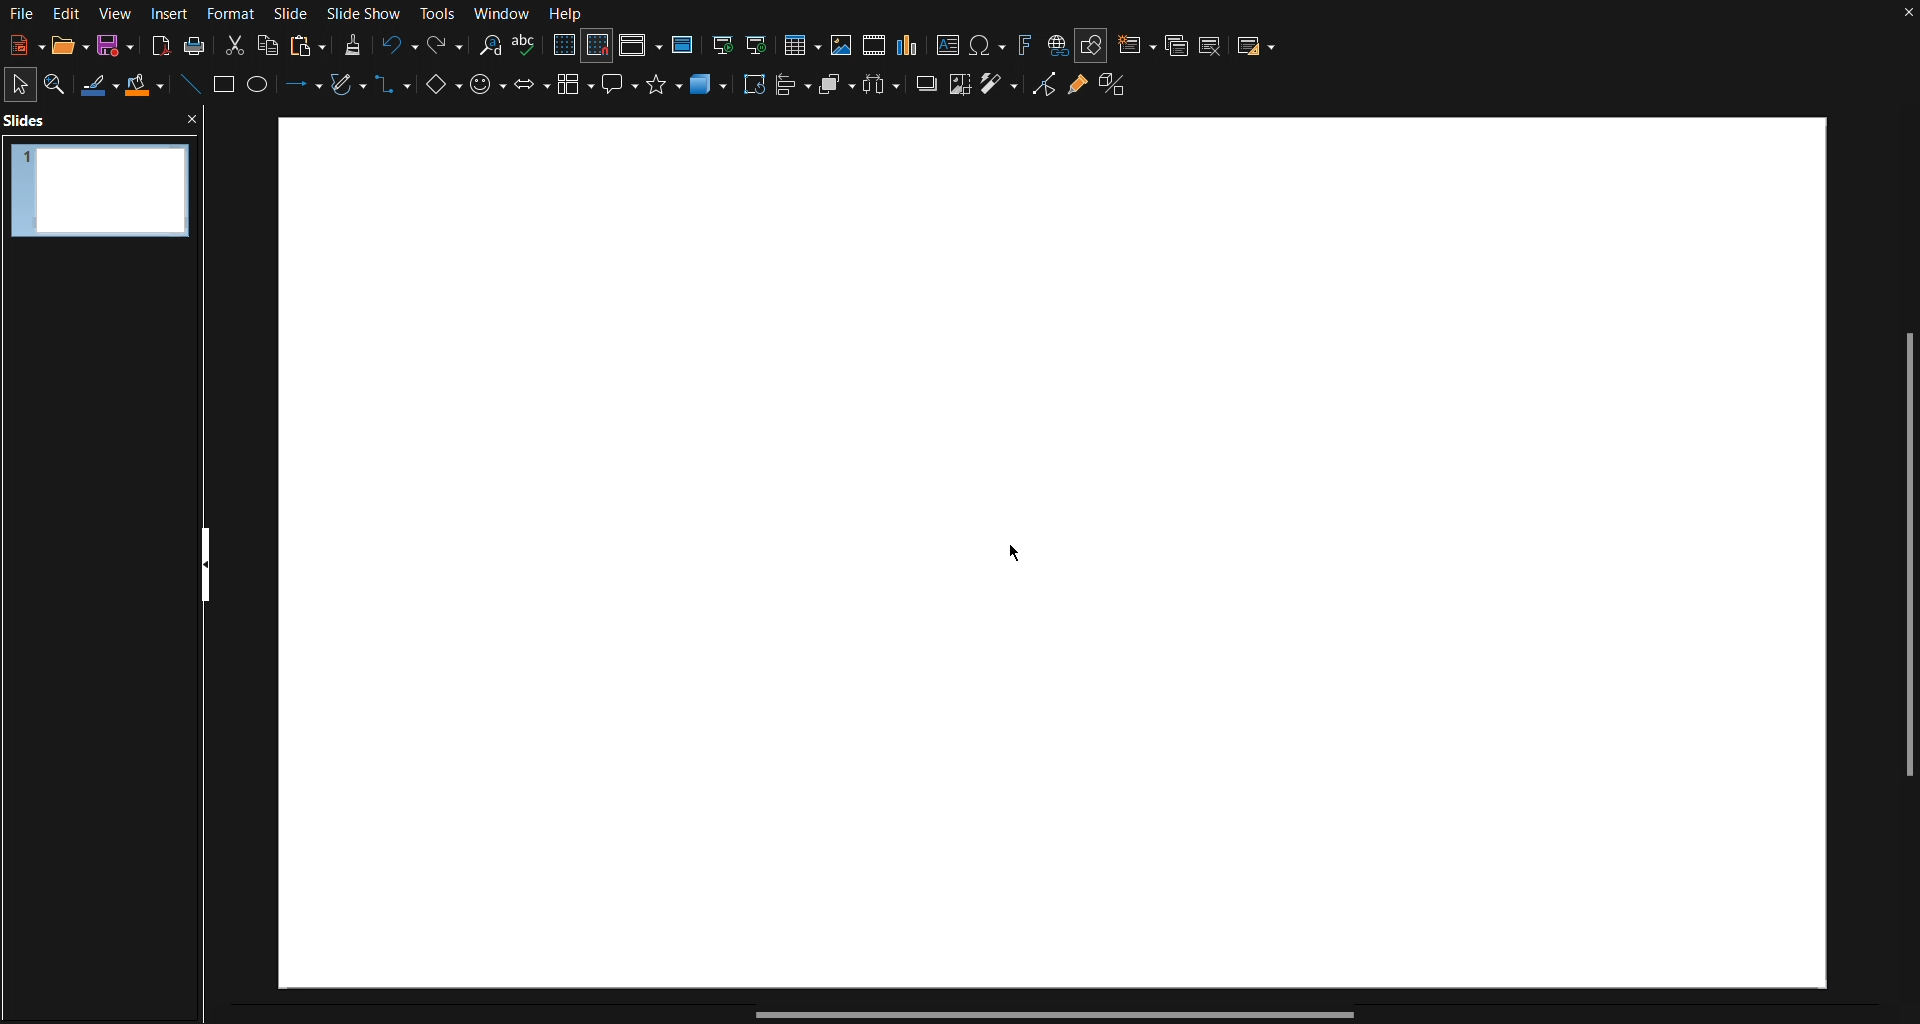 This screenshot has height=1024, width=1920. Describe the element at coordinates (1092, 43) in the screenshot. I see `Show Draw Functions` at that location.